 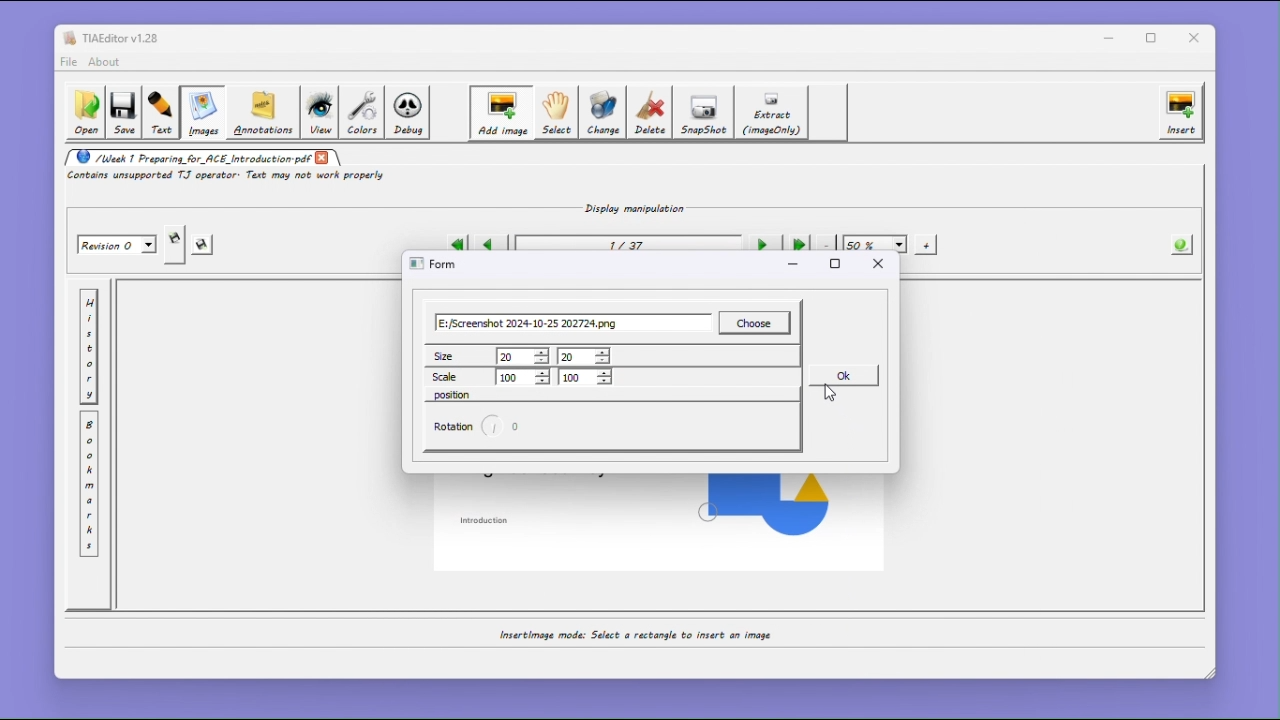 I want to click on Annotations , so click(x=261, y=112).